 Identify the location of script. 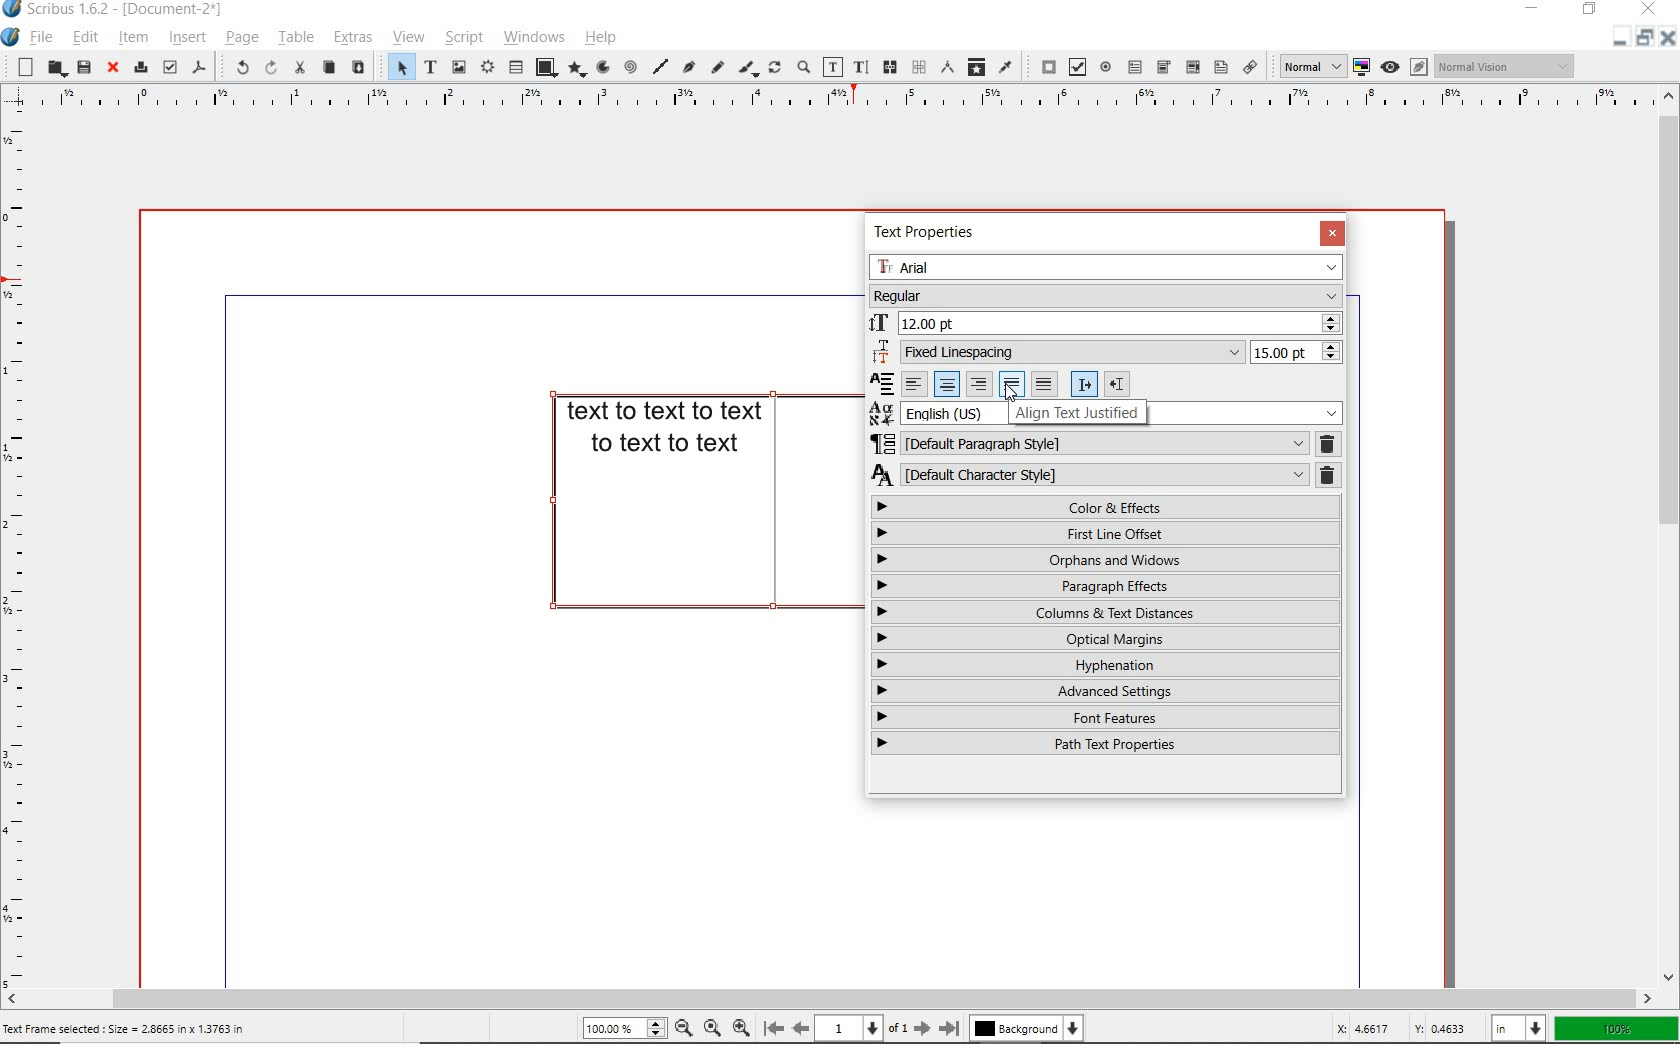
(461, 37).